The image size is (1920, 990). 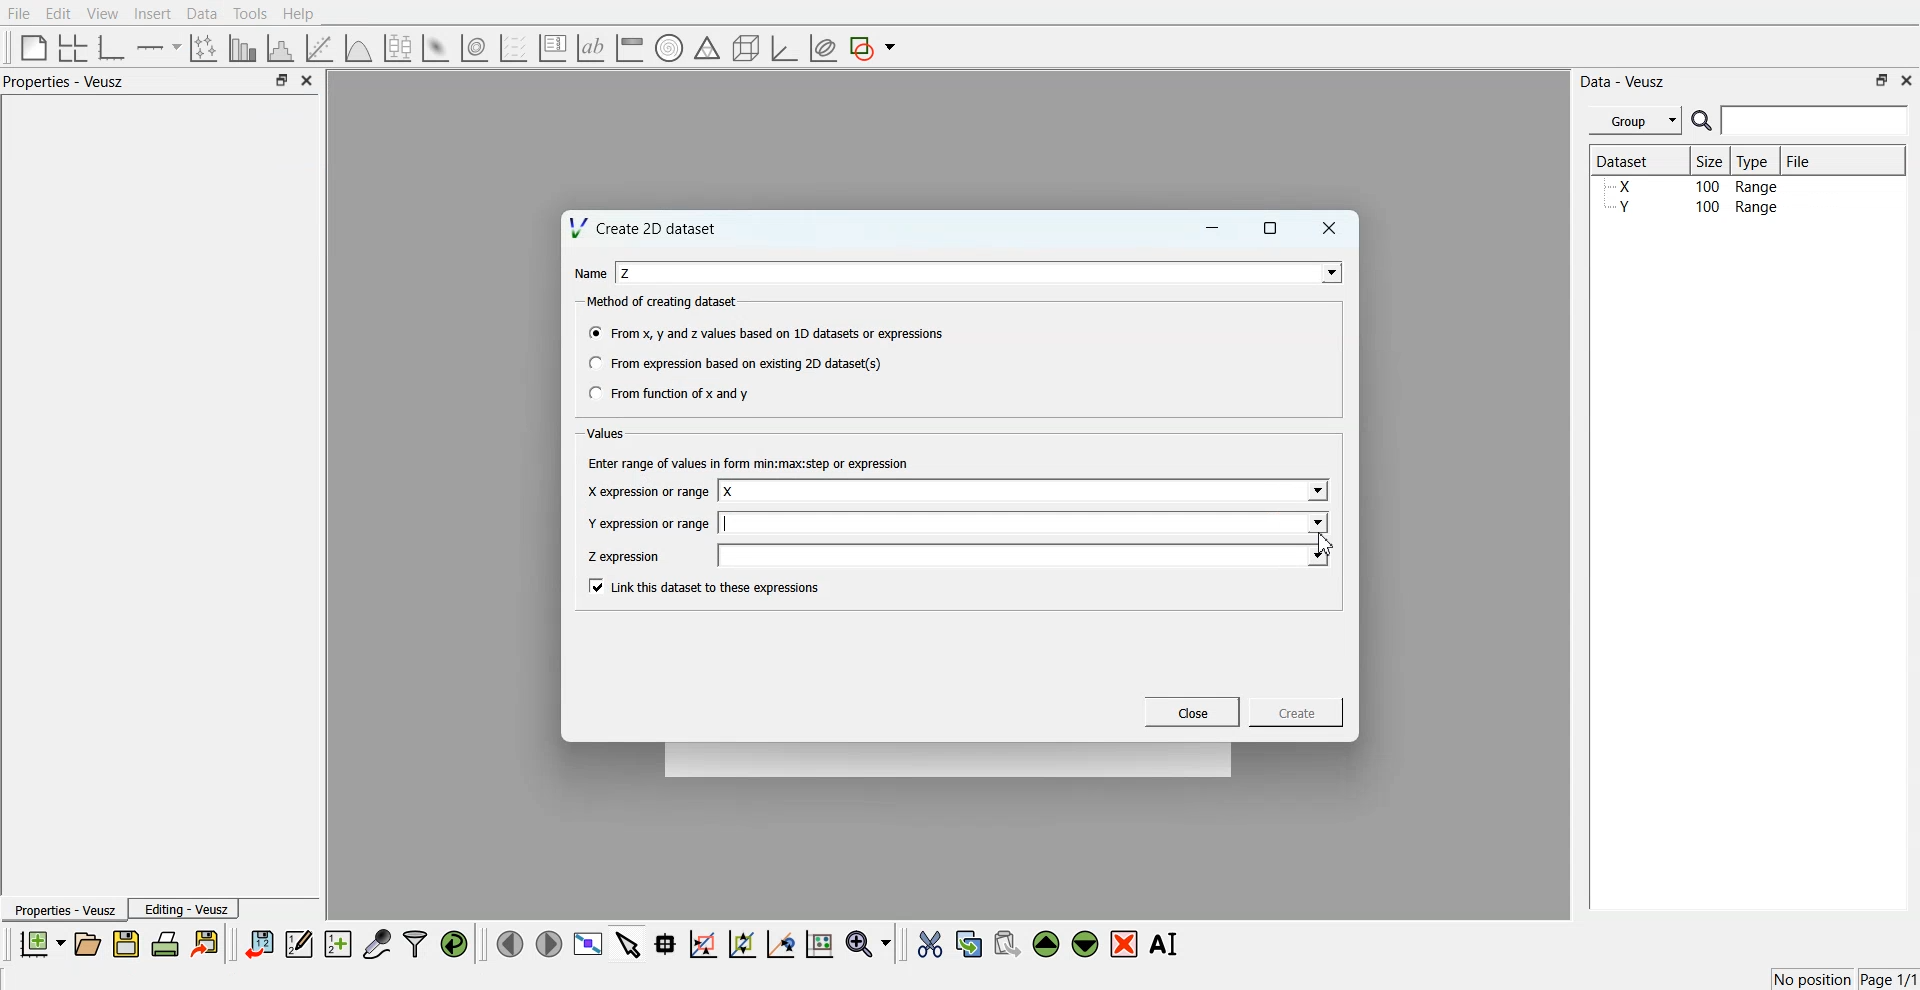 I want to click on Plot bar chart, so click(x=242, y=48).